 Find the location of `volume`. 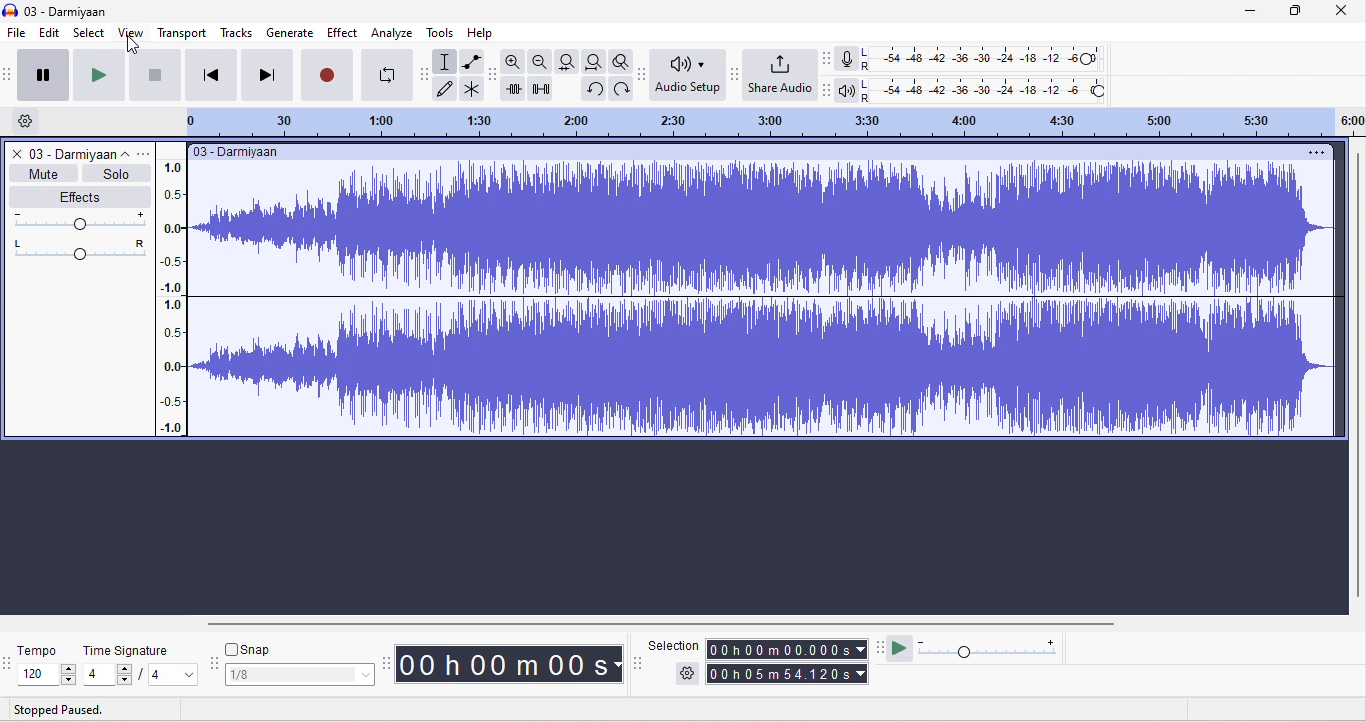

volume is located at coordinates (81, 219).